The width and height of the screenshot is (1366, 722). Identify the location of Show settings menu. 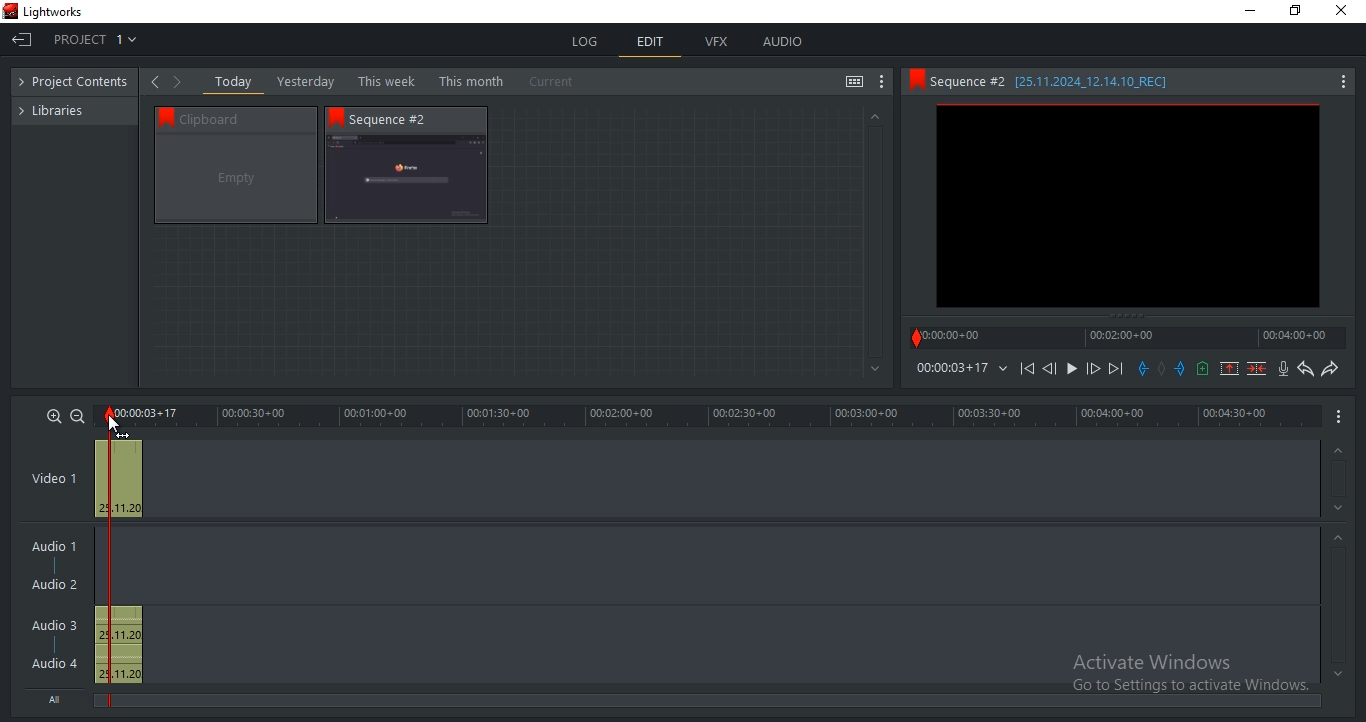
(1342, 83).